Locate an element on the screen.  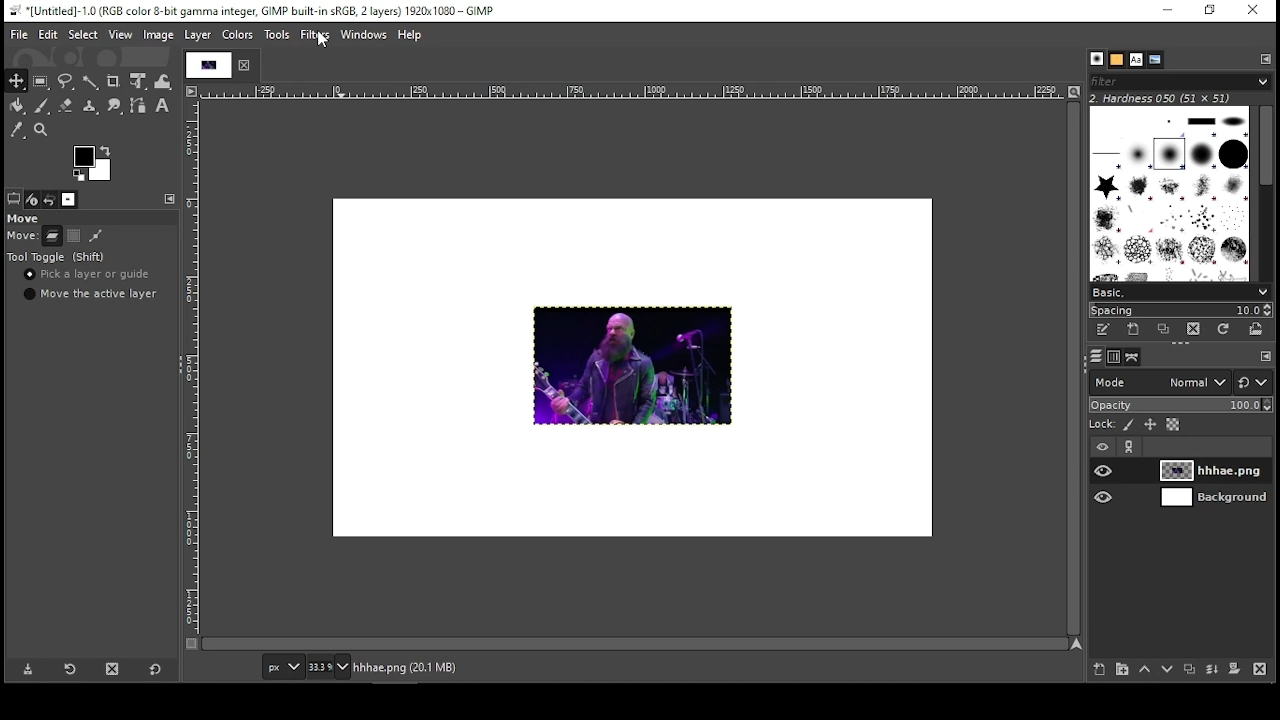
scale is located at coordinates (194, 368).